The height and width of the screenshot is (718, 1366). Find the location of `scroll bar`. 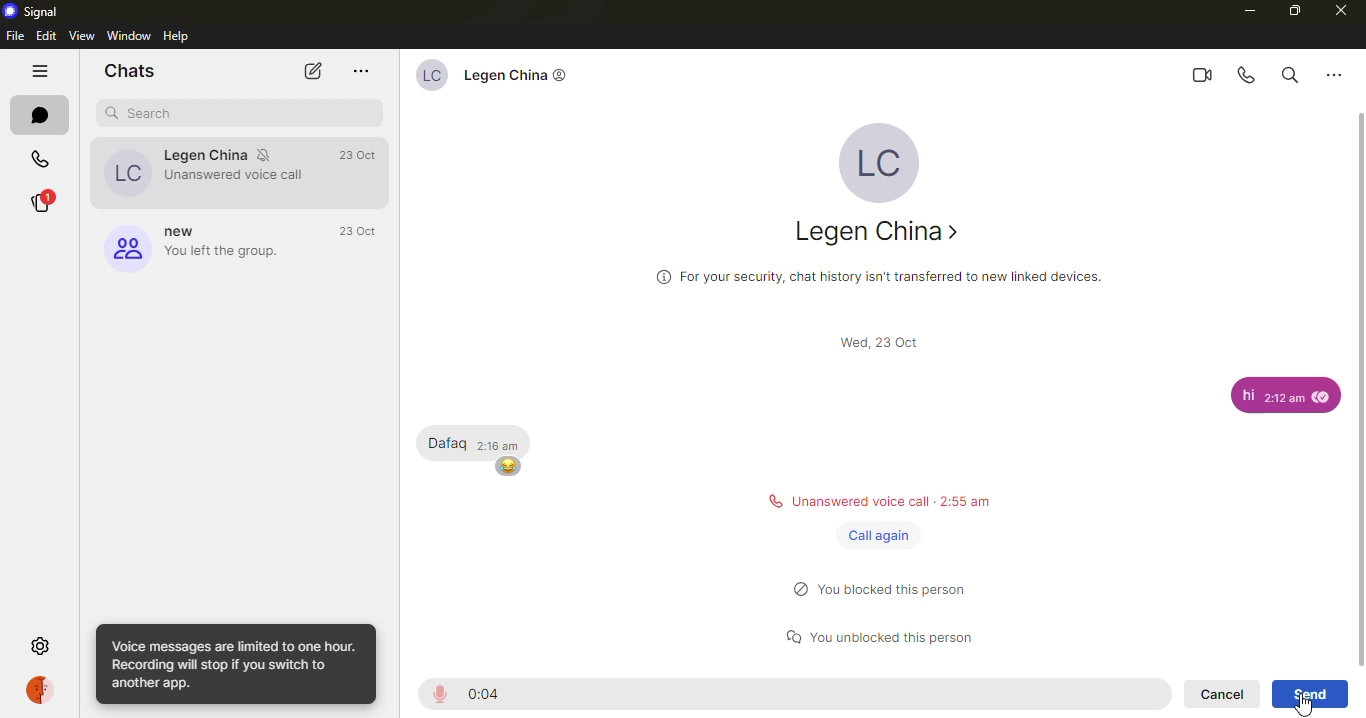

scroll bar is located at coordinates (872, 339).